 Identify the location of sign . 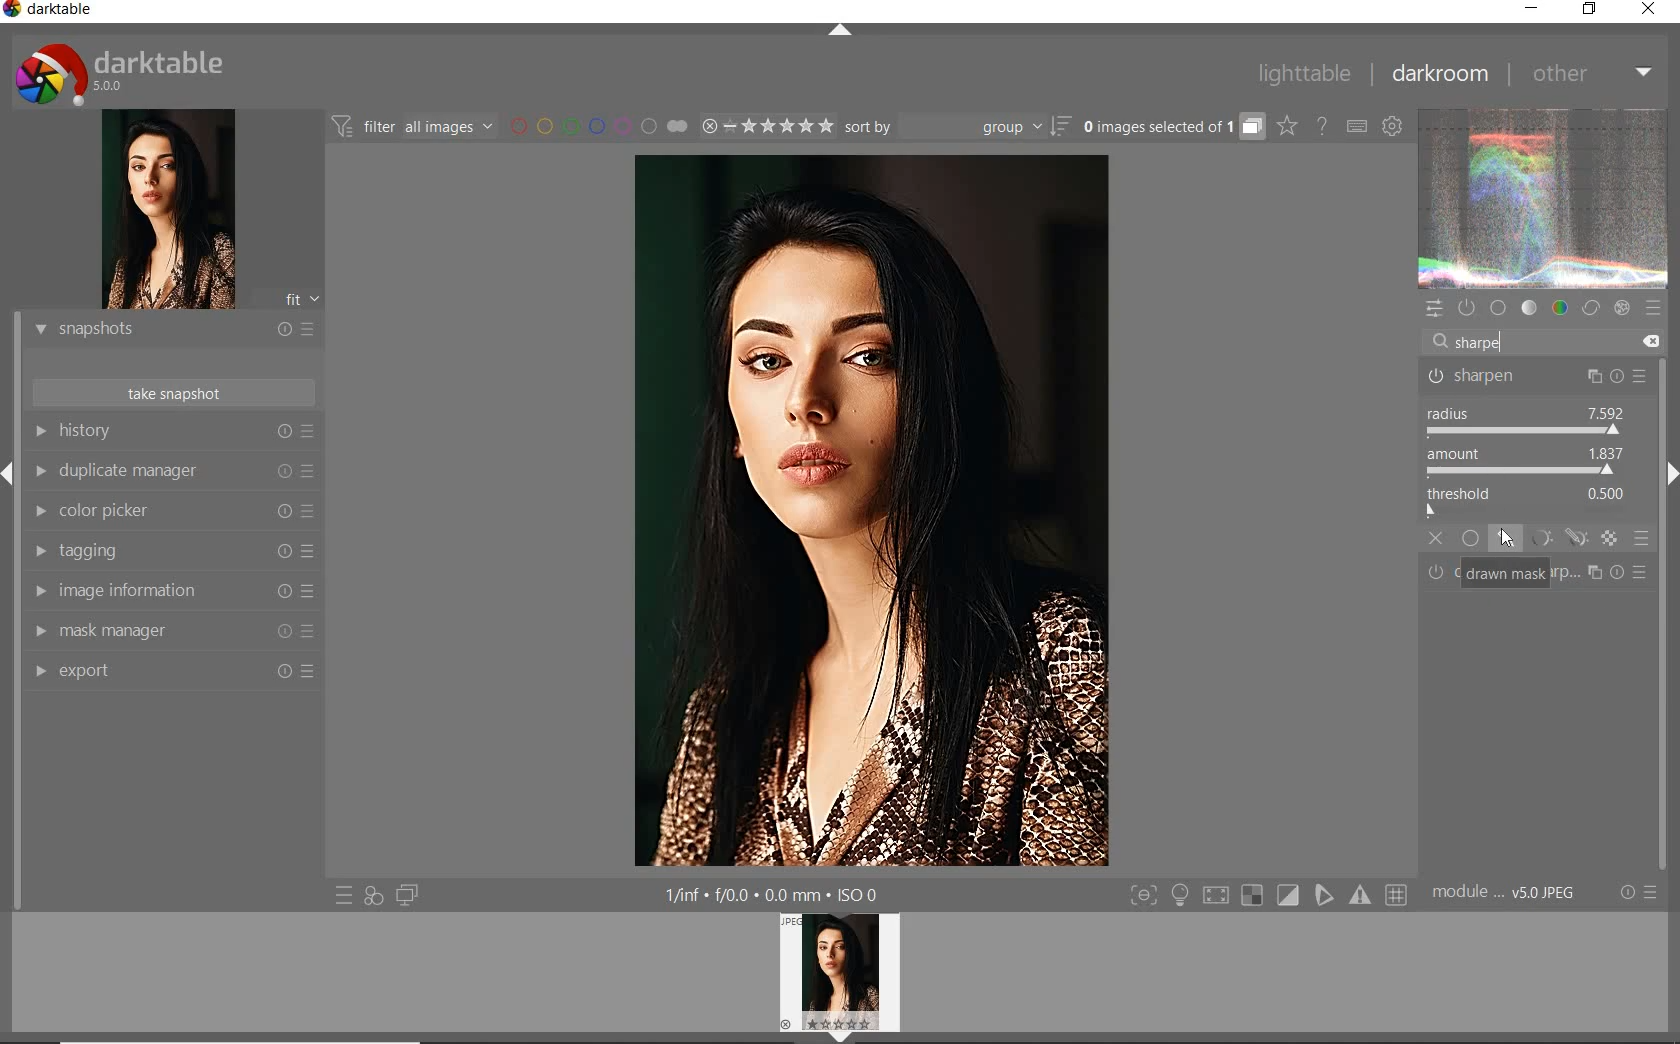
(1362, 899).